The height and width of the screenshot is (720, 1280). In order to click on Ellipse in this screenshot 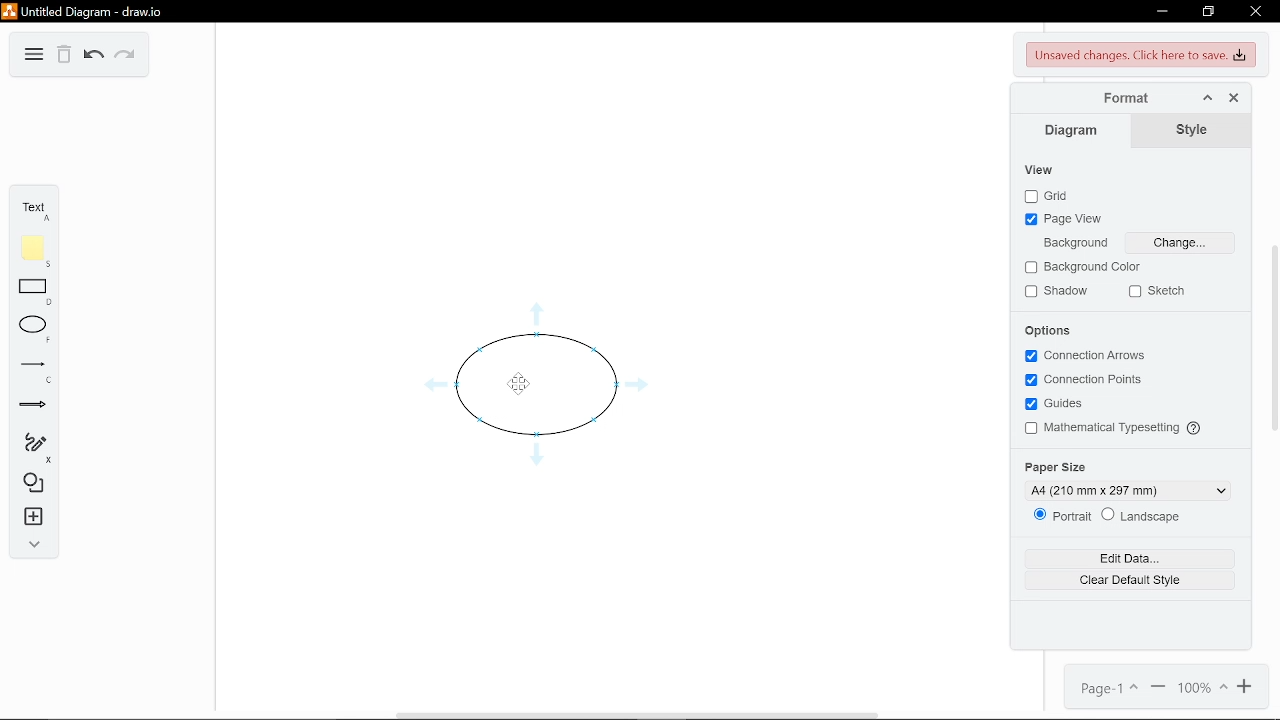, I will do `click(34, 327)`.